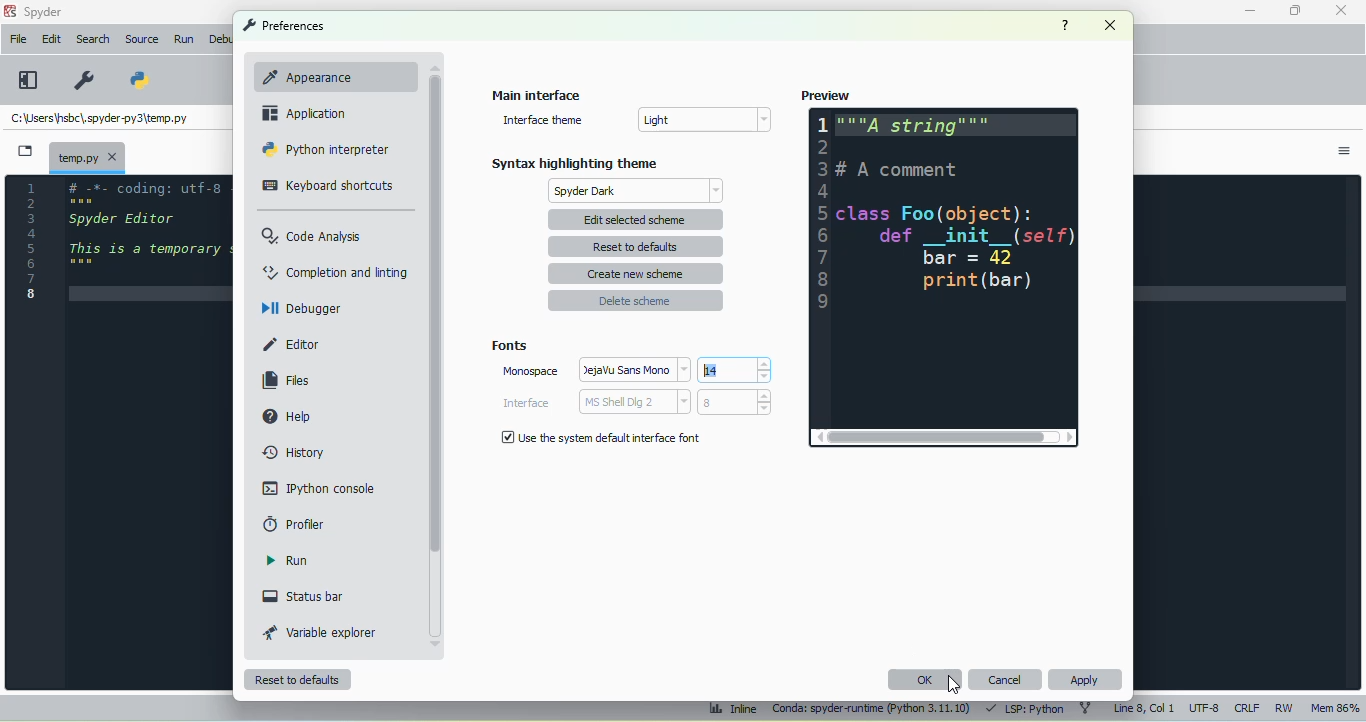  What do you see at coordinates (825, 95) in the screenshot?
I see `preview` at bounding box center [825, 95].